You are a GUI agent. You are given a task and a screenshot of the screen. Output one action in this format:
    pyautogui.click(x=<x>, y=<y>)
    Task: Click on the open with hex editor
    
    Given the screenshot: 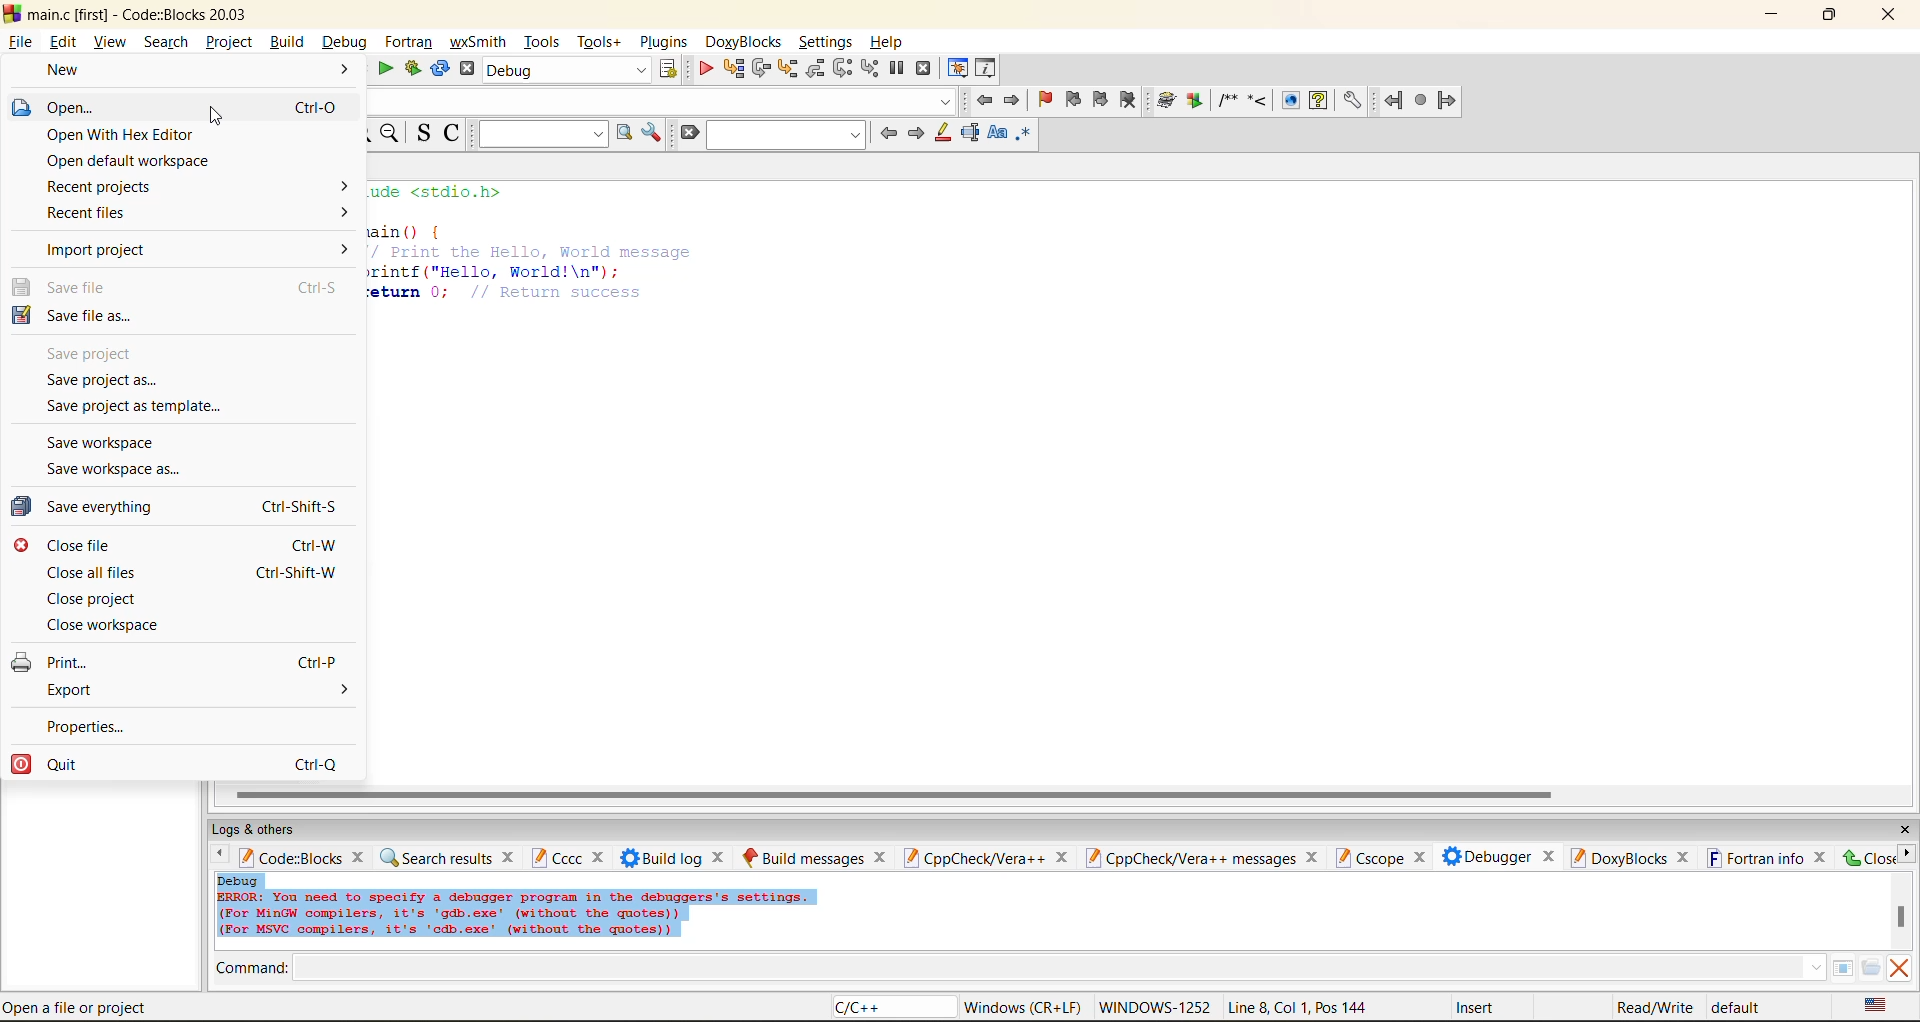 What is the action you would take?
    pyautogui.click(x=190, y=136)
    